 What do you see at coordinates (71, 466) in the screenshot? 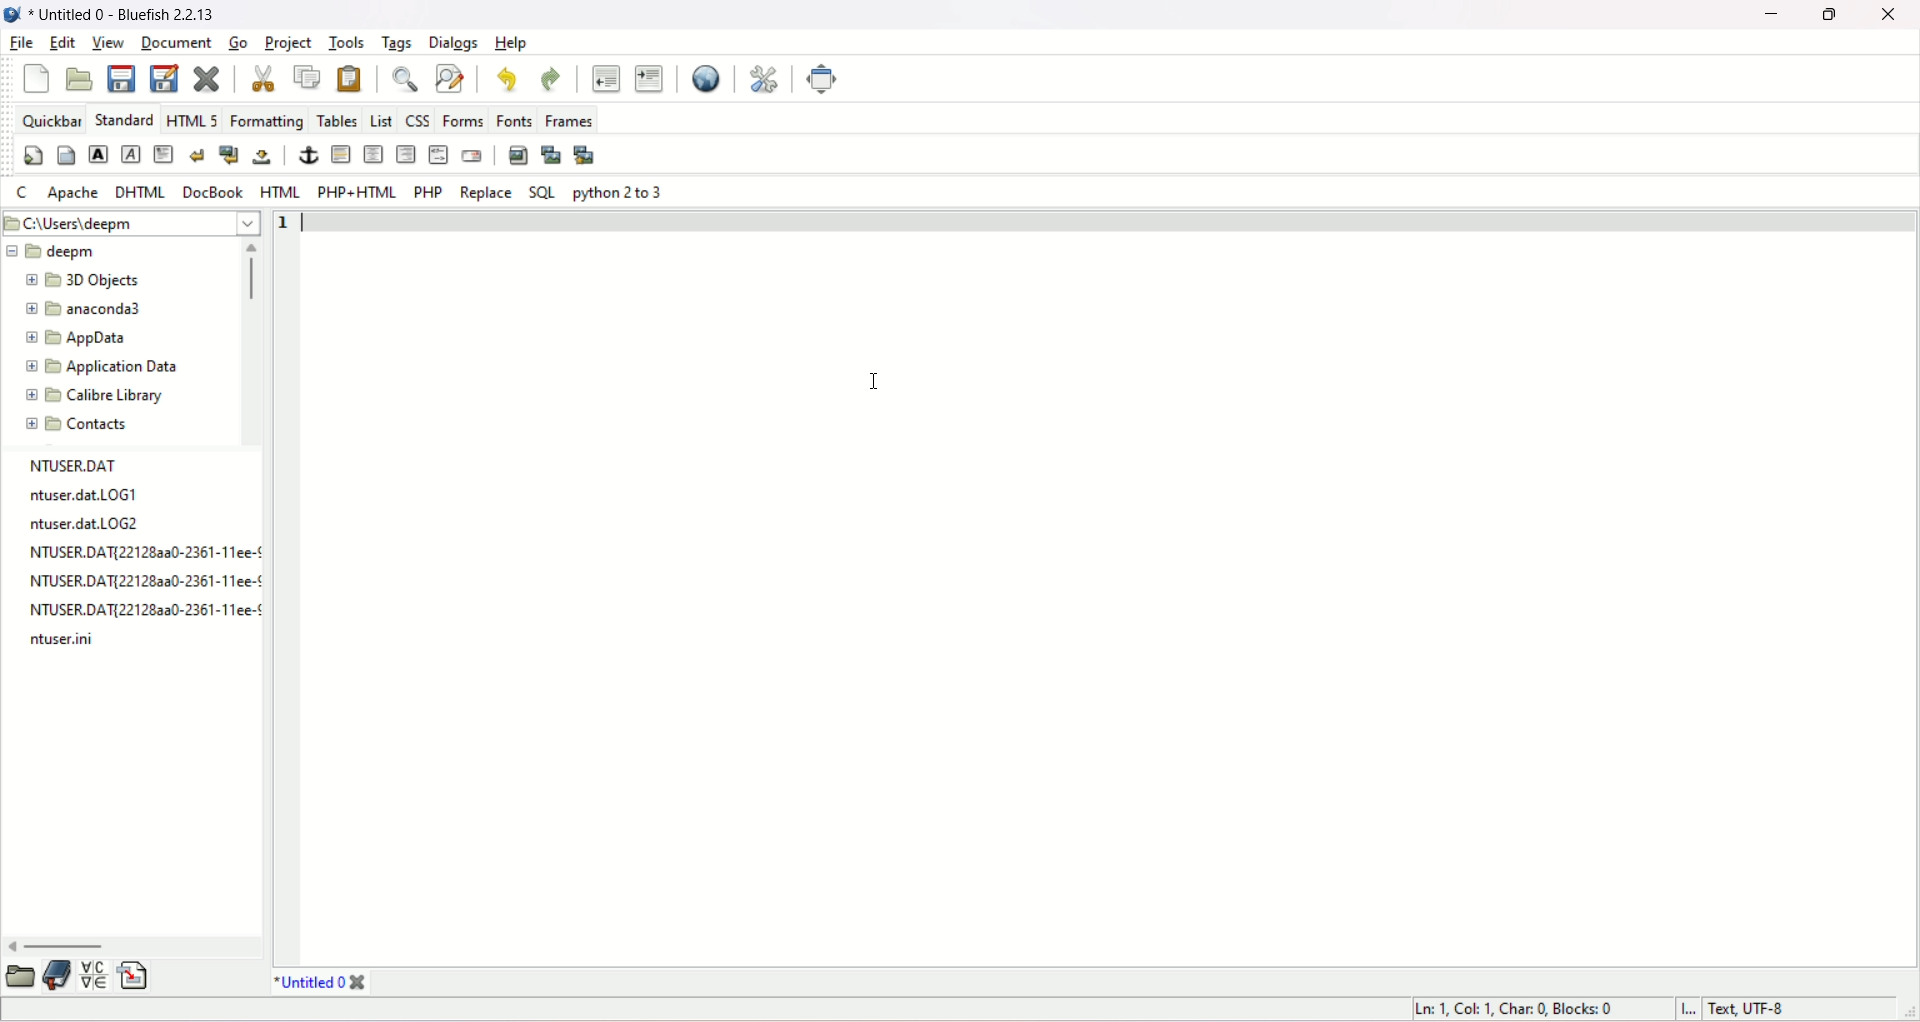
I see `file name` at bounding box center [71, 466].